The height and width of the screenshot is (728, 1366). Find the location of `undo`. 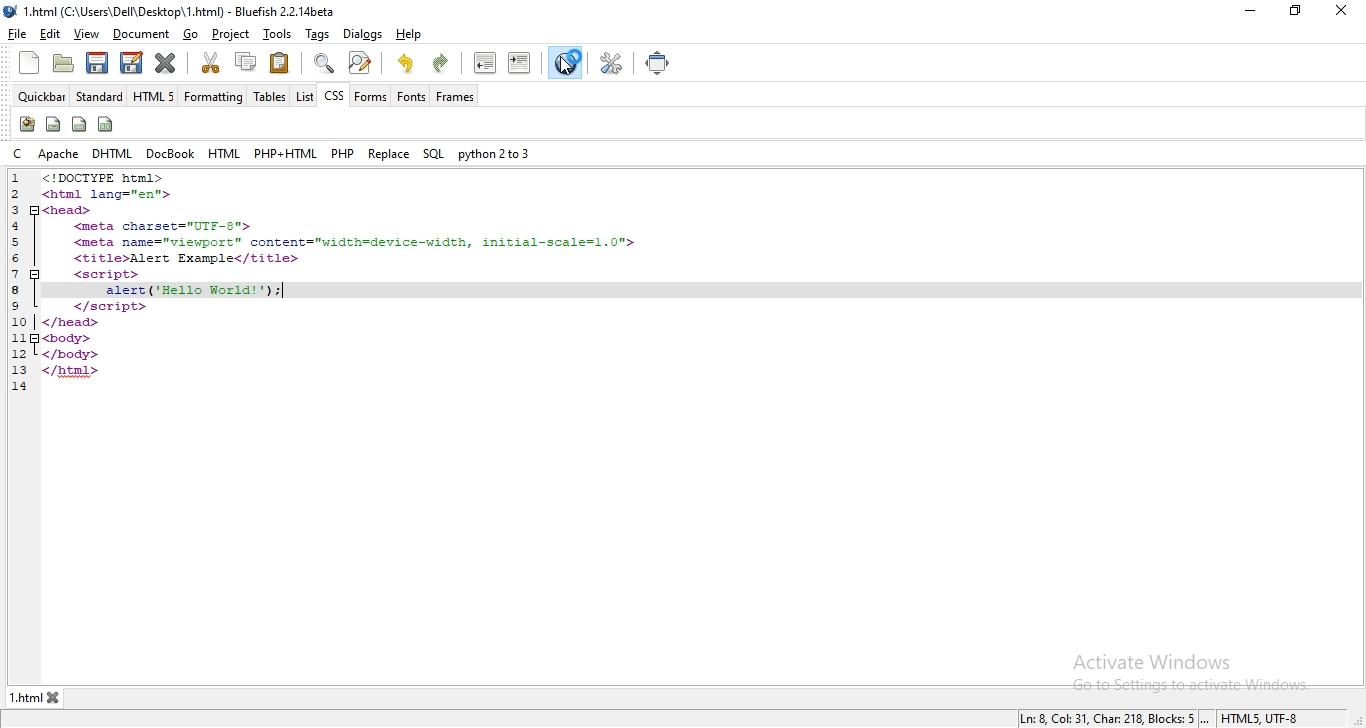

undo is located at coordinates (407, 62).